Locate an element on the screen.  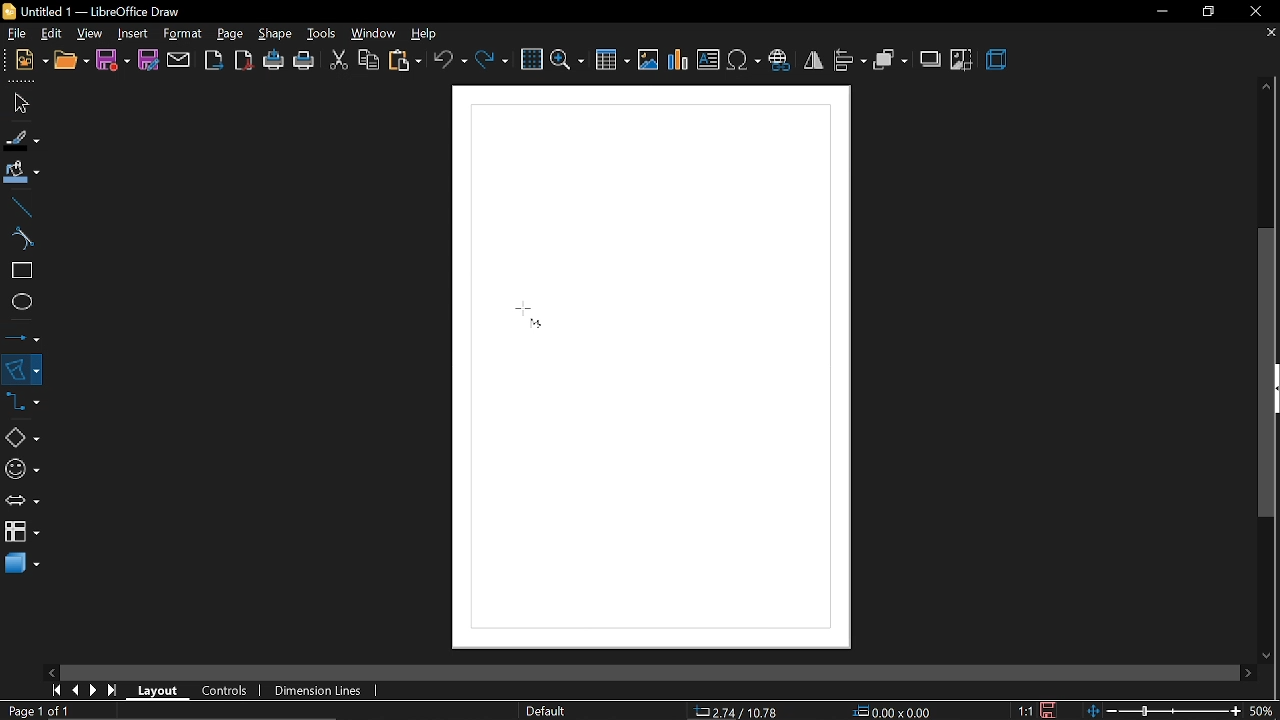
insert image is located at coordinates (650, 60).